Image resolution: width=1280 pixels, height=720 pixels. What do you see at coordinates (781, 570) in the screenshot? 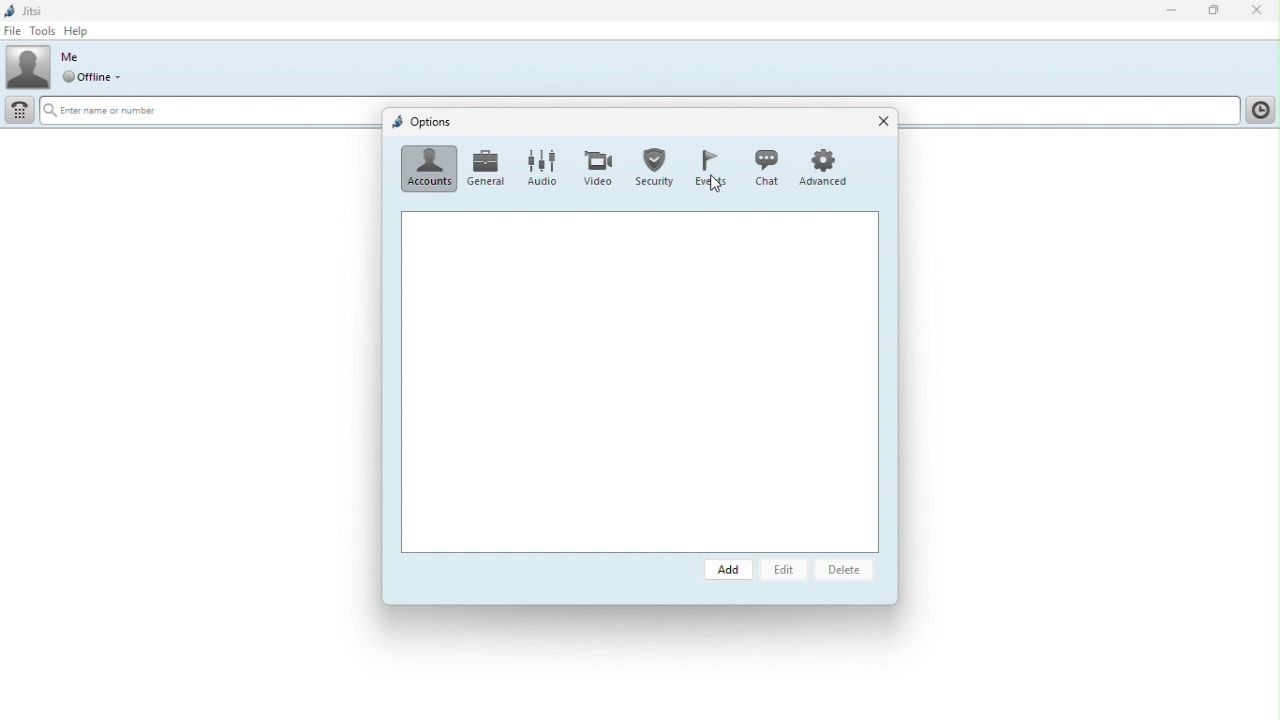
I see `Edit` at bounding box center [781, 570].